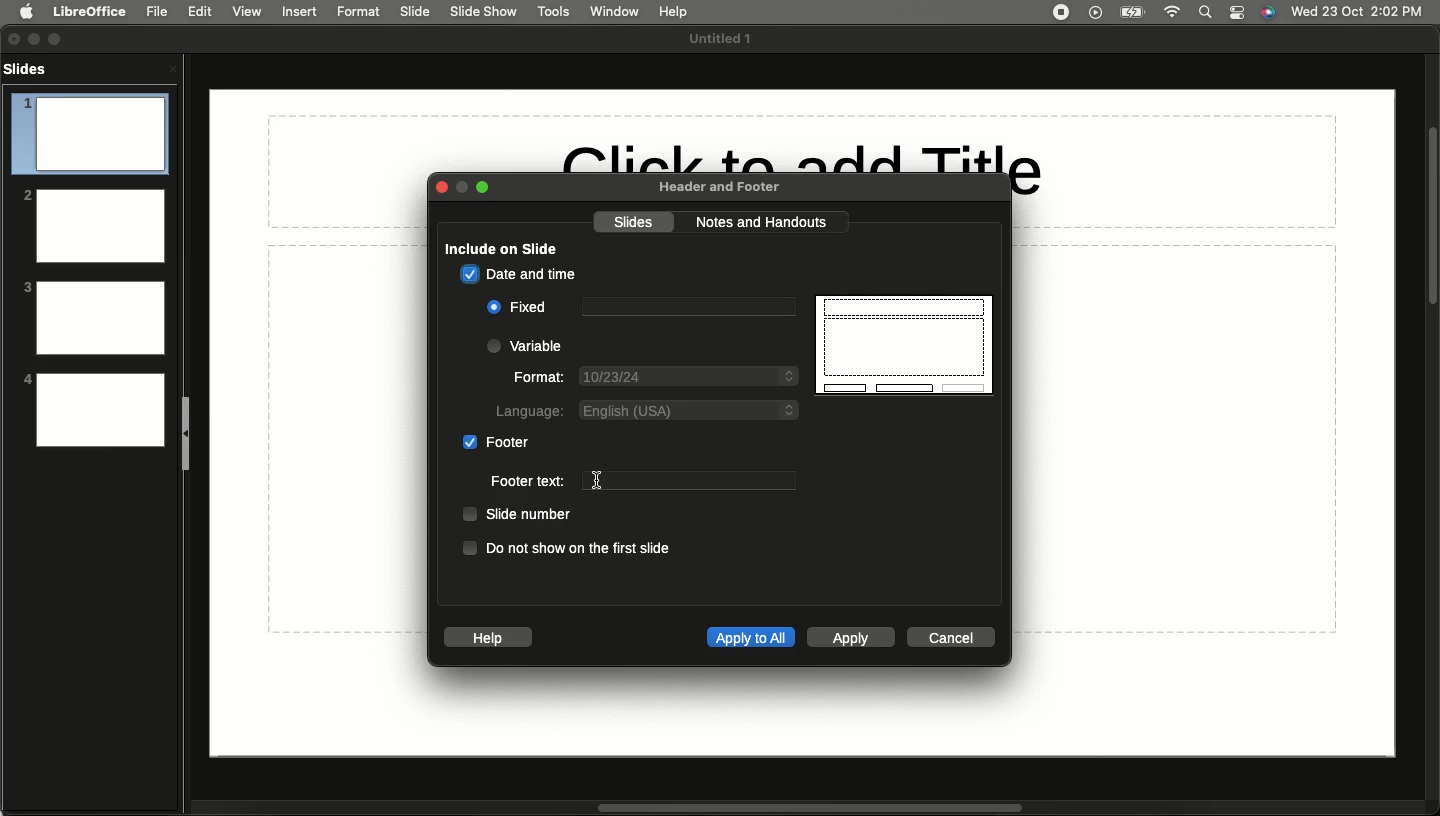 This screenshot has height=816, width=1440. Describe the element at coordinates (93, 317) in the screenshot. I see `3` at that location.